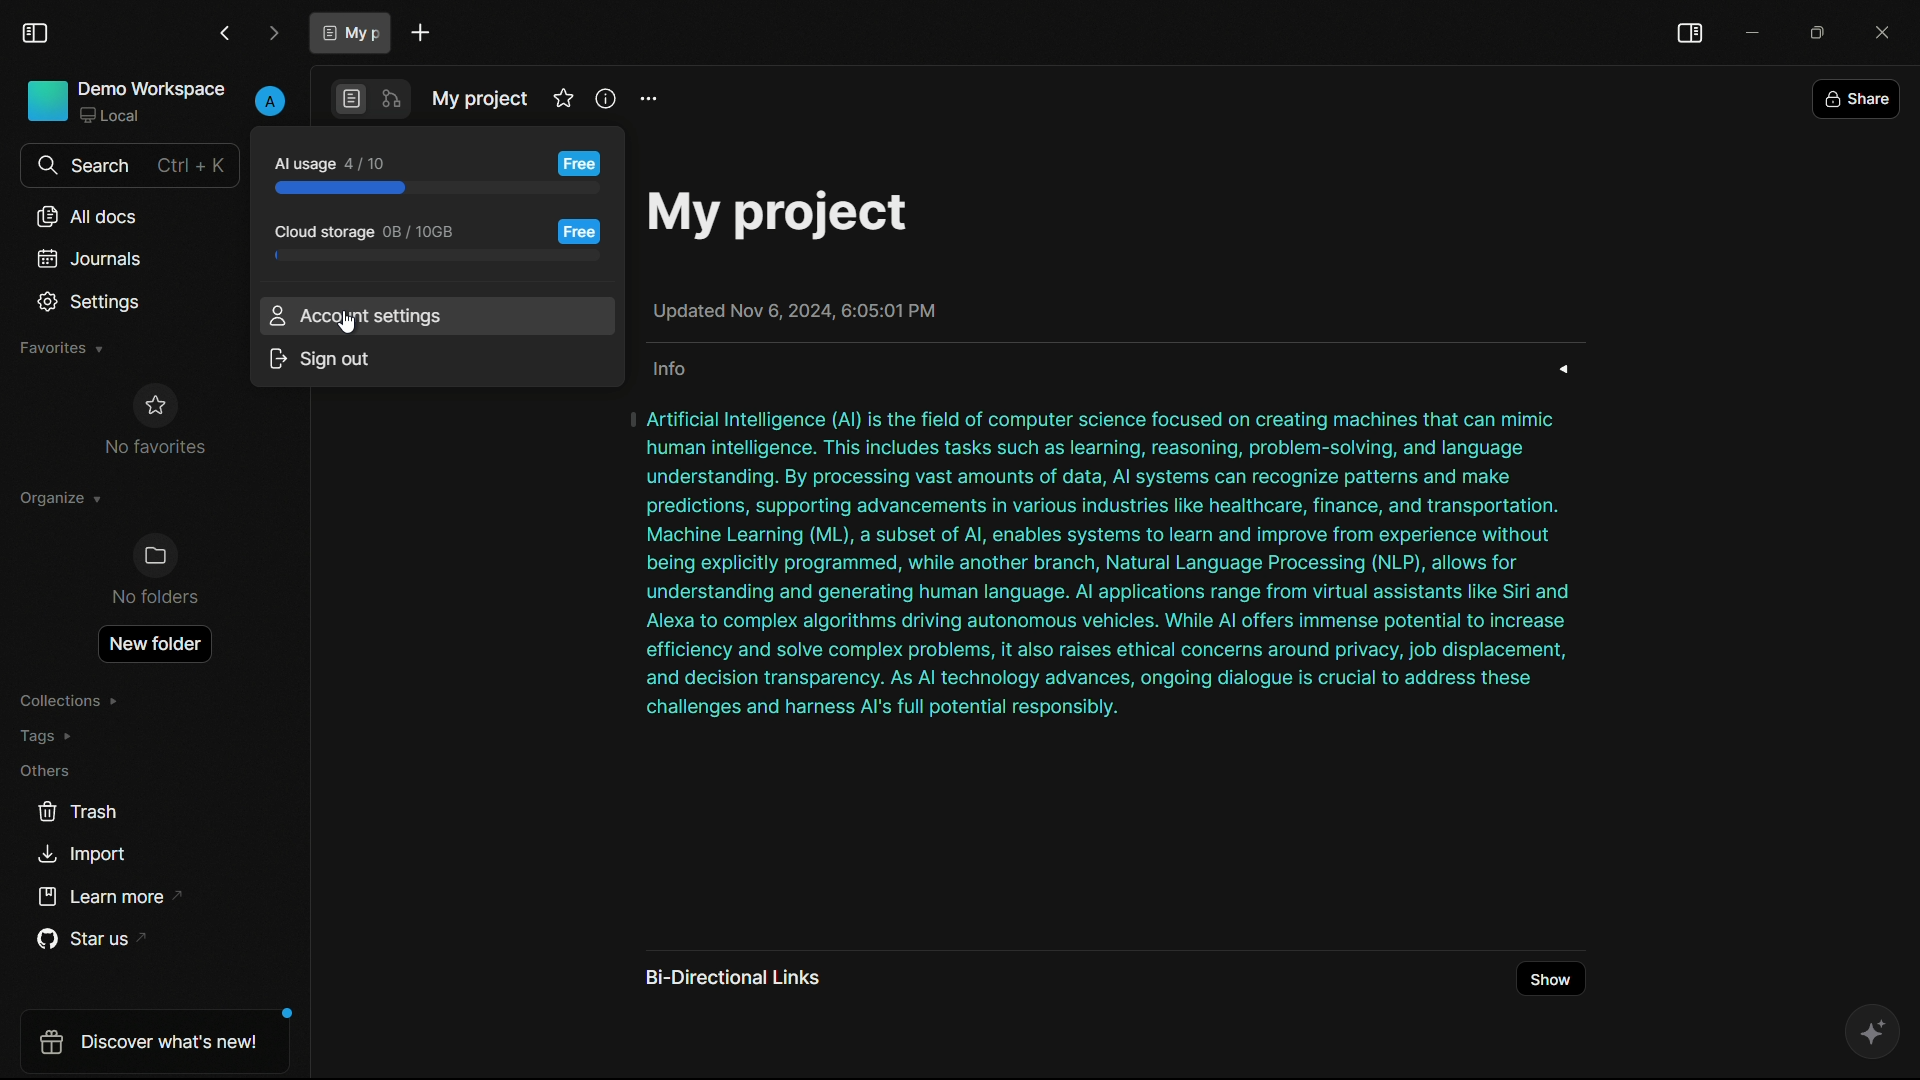 The width and height of the screenshot is (1920, 1080). Describe the element at coordinates (1883, 32) in the screenshot. I see `close app` at that location.